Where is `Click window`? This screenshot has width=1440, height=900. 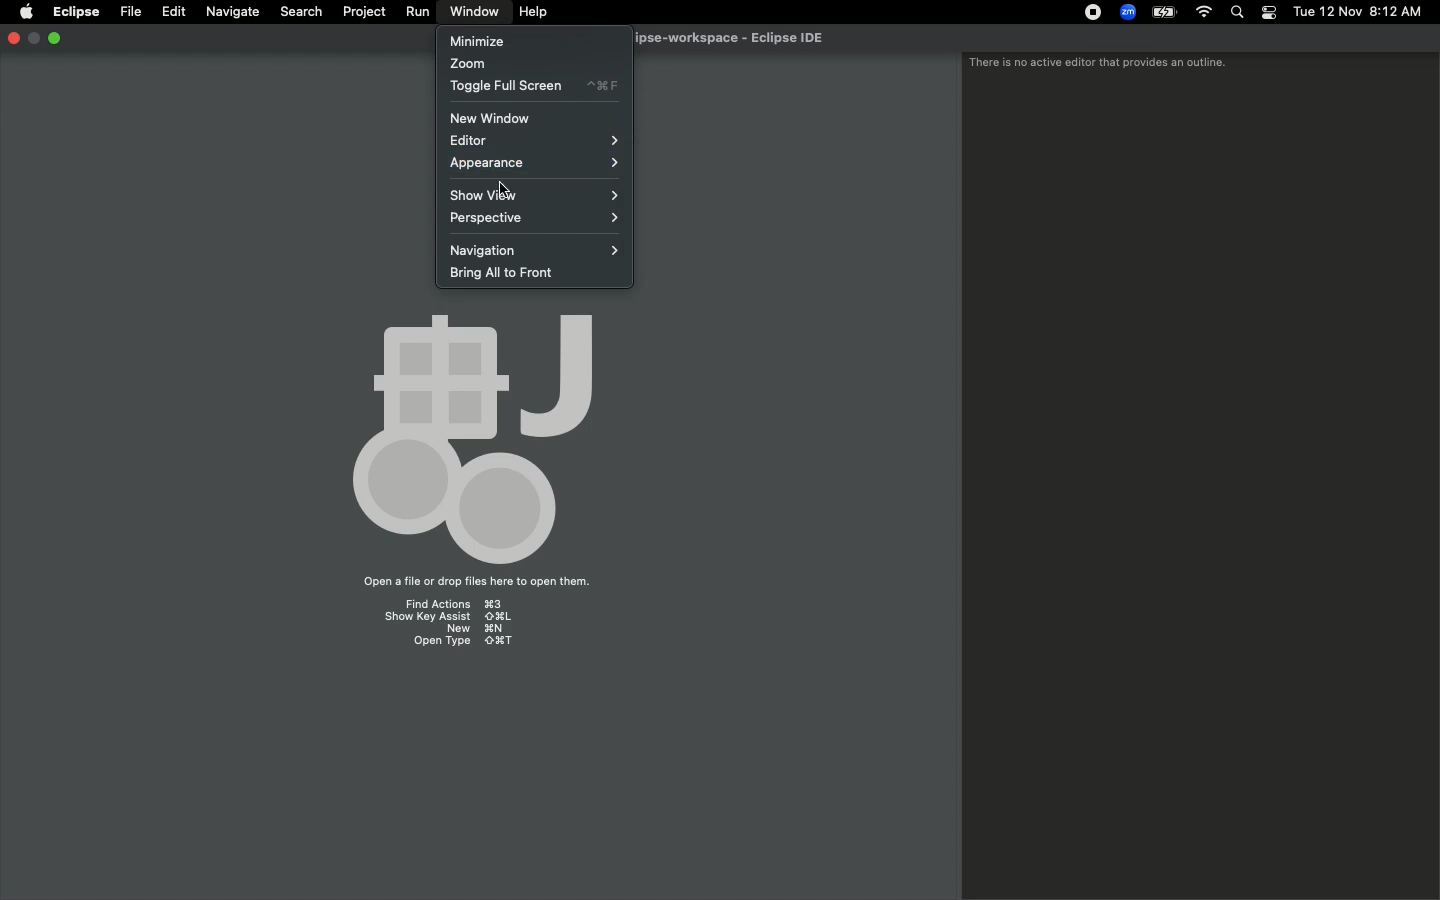
Click window is located at coordinates (475, 12).